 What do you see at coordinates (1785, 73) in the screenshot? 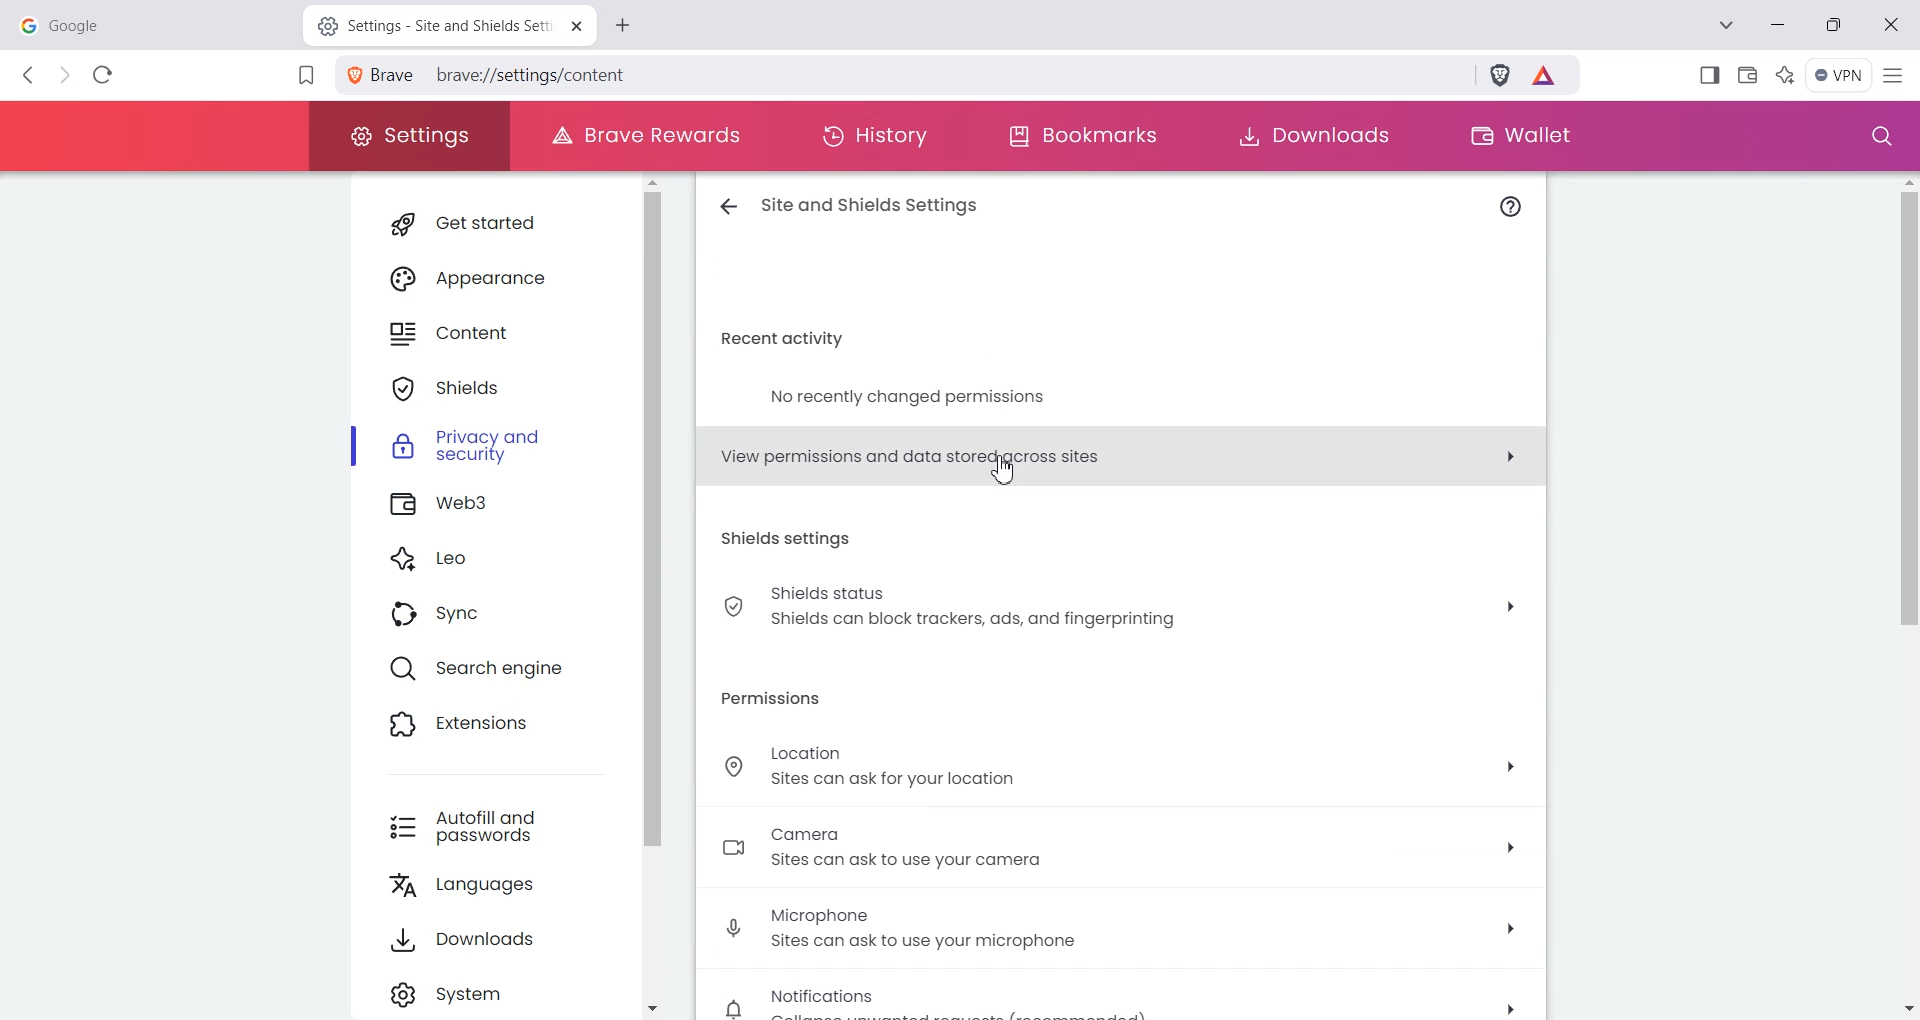
I see `Leo Ai` at bounding box center [1785, 73].